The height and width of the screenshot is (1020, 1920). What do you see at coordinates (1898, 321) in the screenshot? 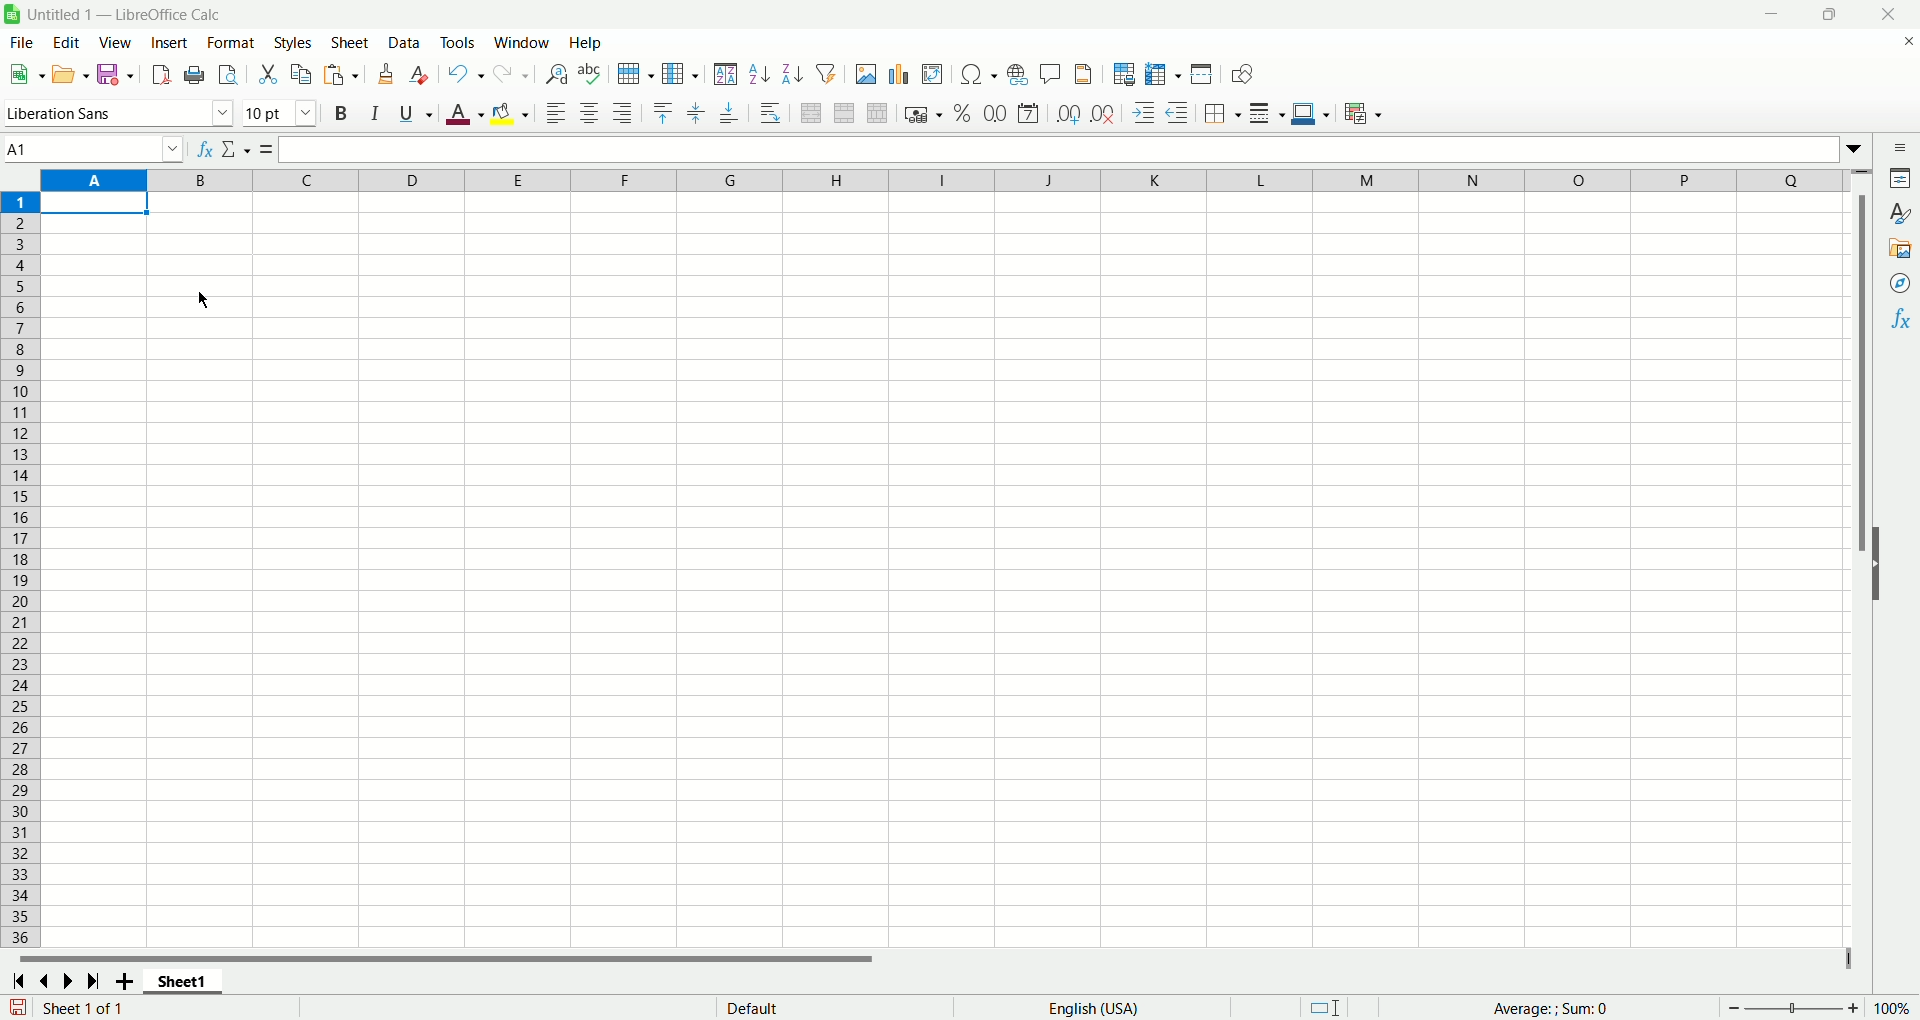
I see `function` at bounding box center [1898, 321].